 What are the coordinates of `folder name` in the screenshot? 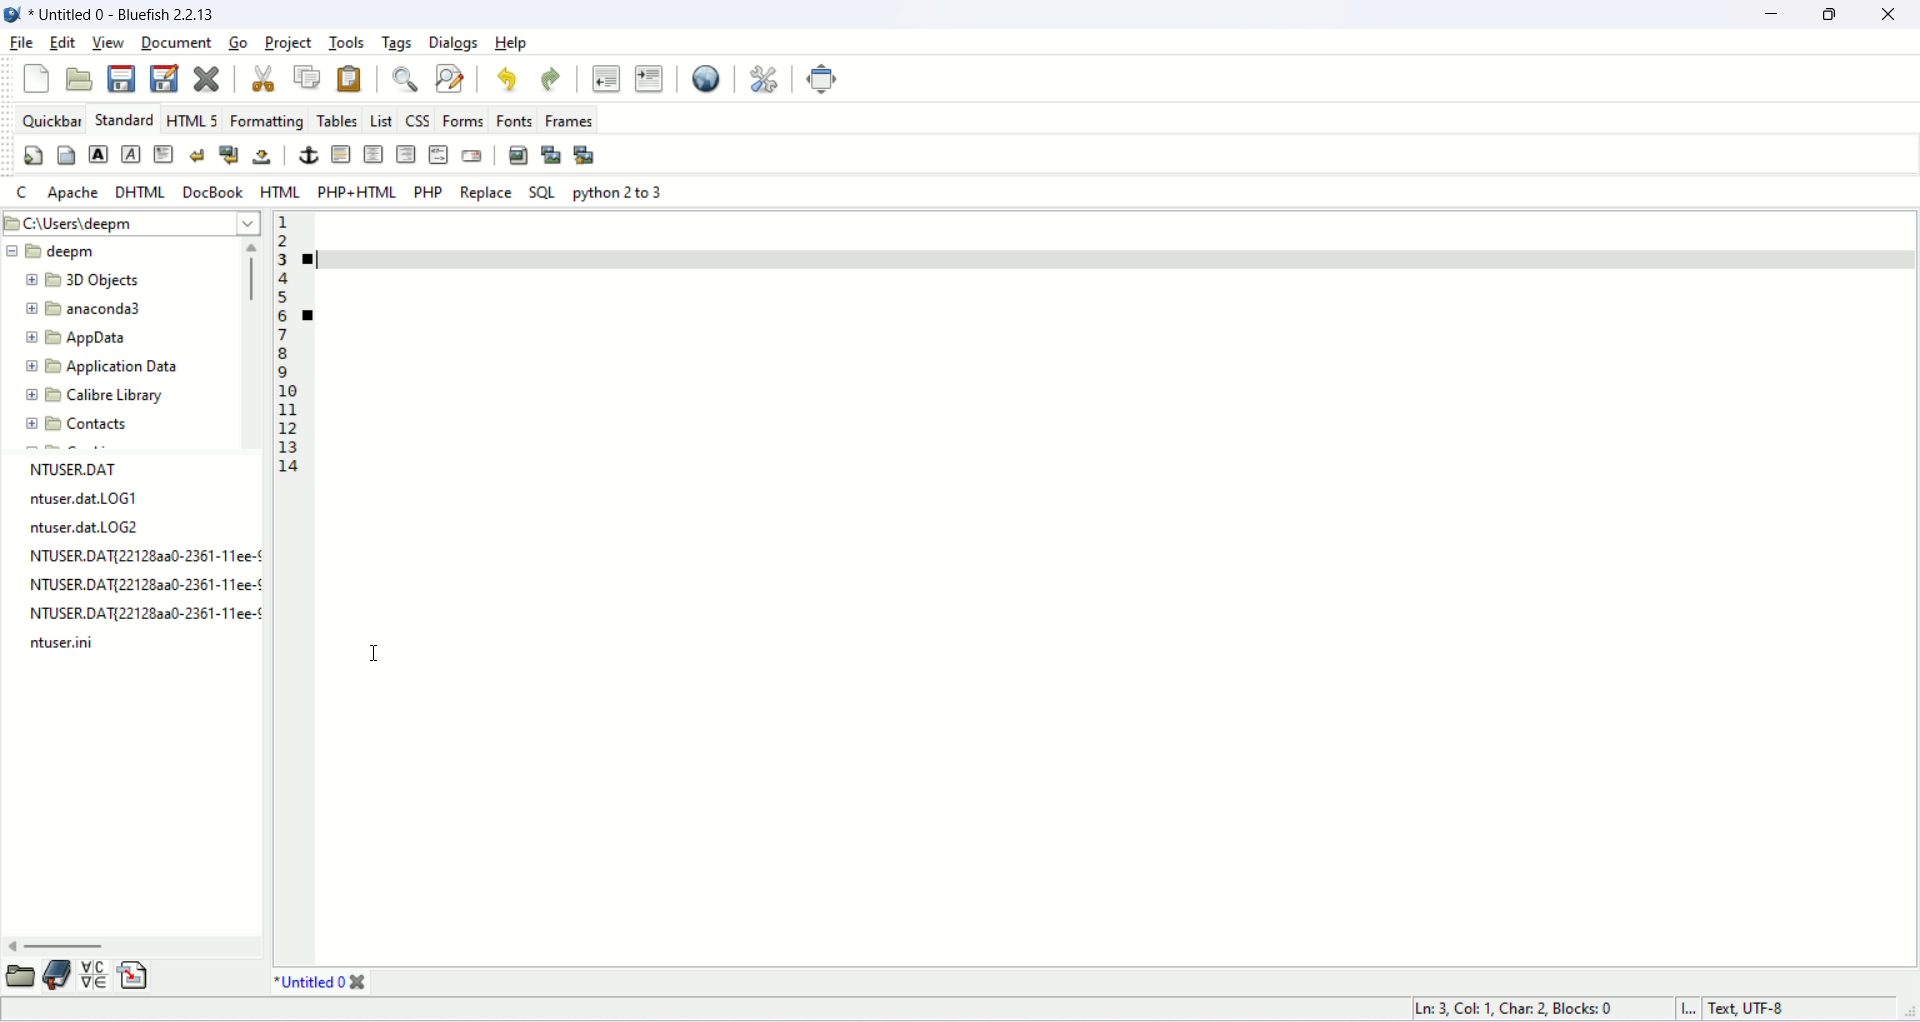 It's located at (72, 252).